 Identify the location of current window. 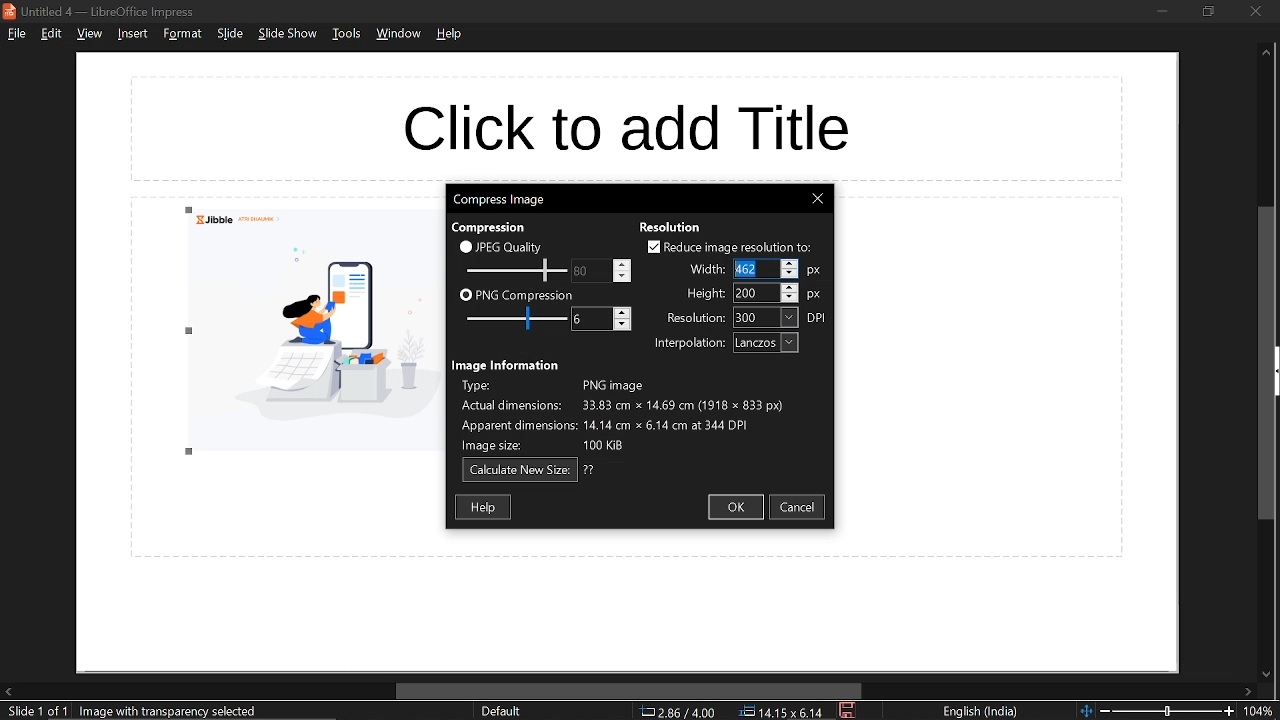
(498, 198).